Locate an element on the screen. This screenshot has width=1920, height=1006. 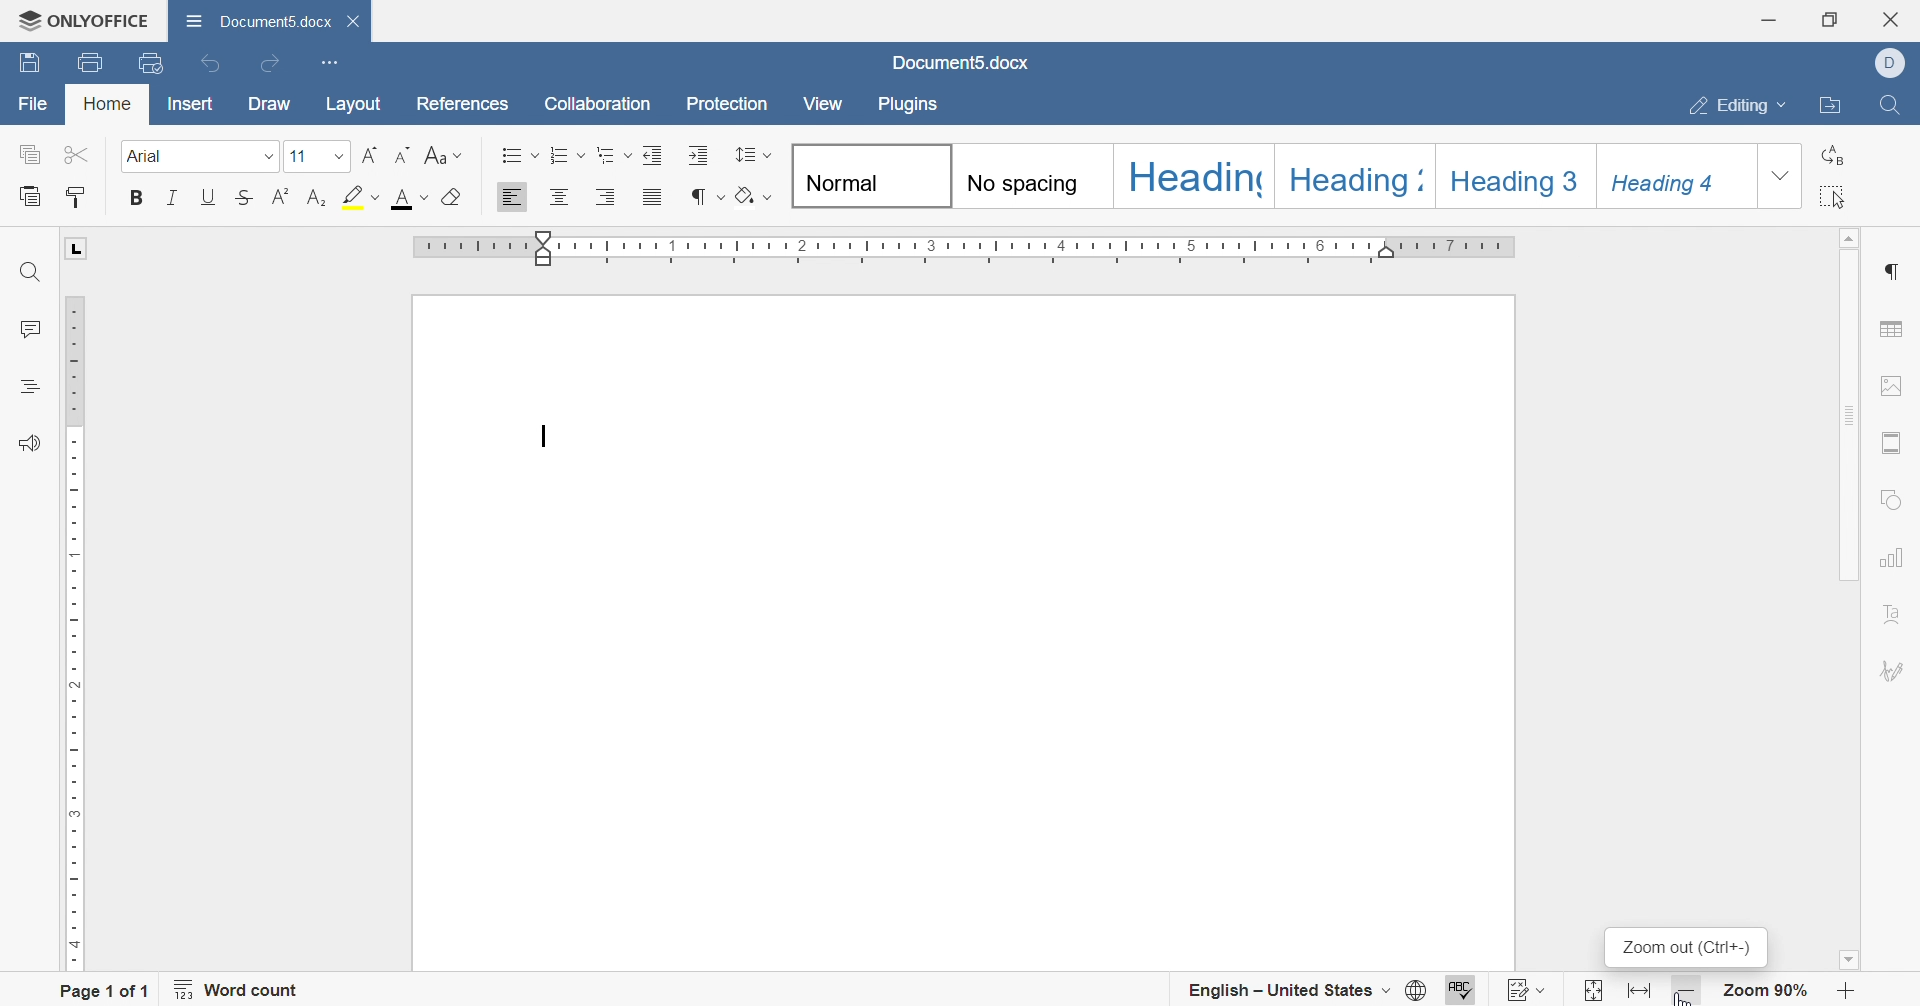
Heading 3 is located at coordinates (1513, 175).